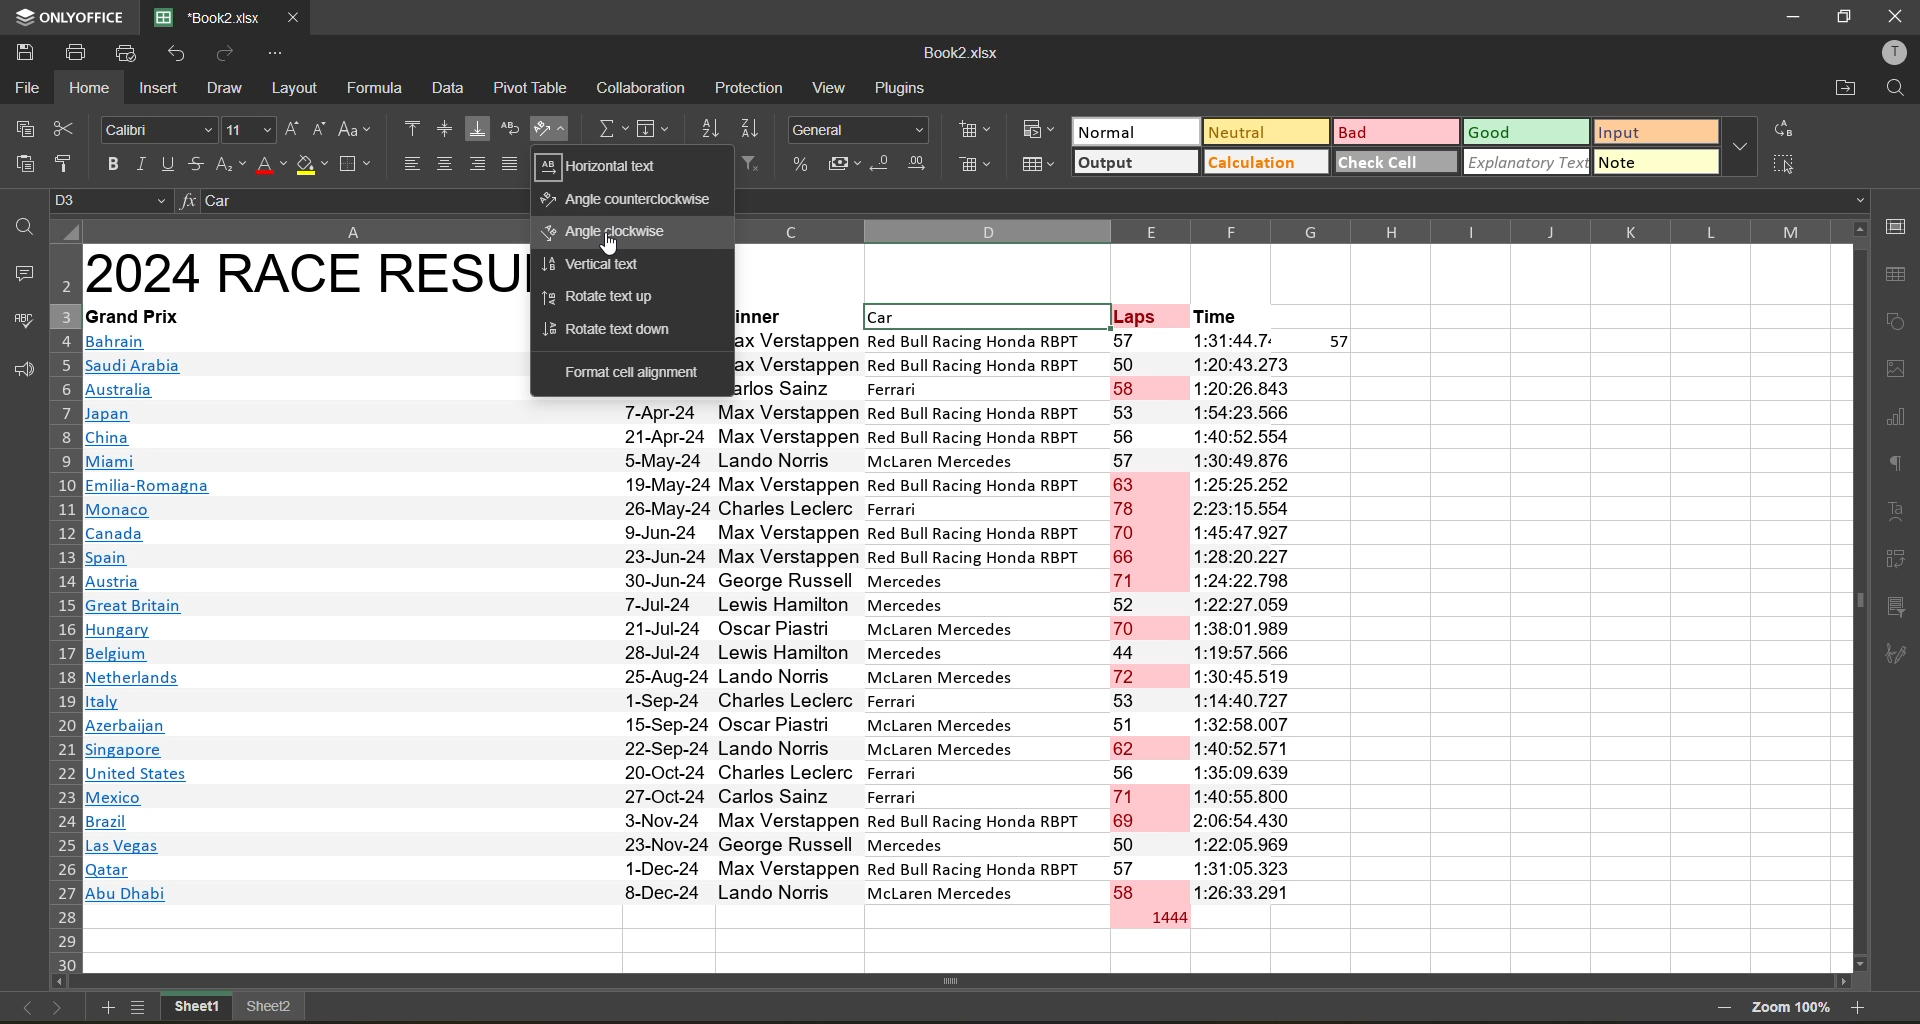  What do you see at coordinates (959, 979) in the screenshot?
I see `Horizontal scroll` at bounding box center [959, 979].